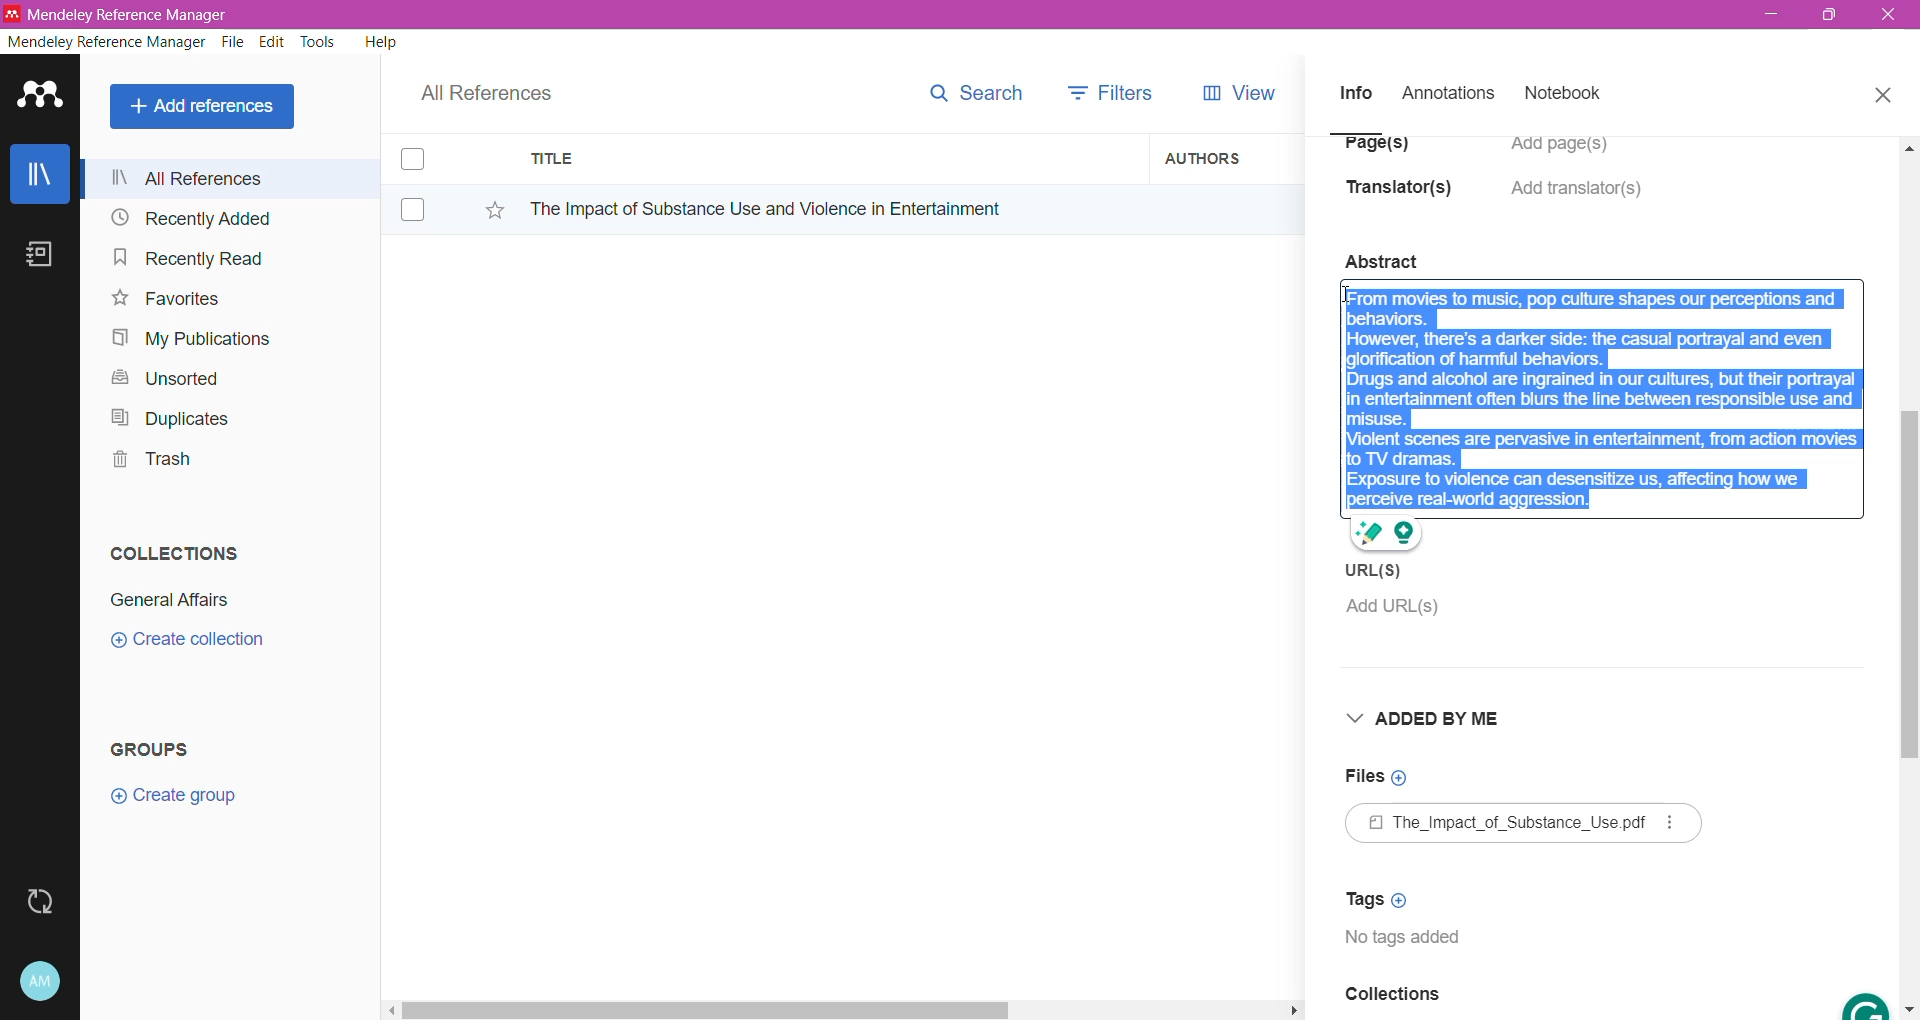  Describe the element at coordinates (484, 206) in the screenshot. I see `Click to Add to Favorites` at that location.